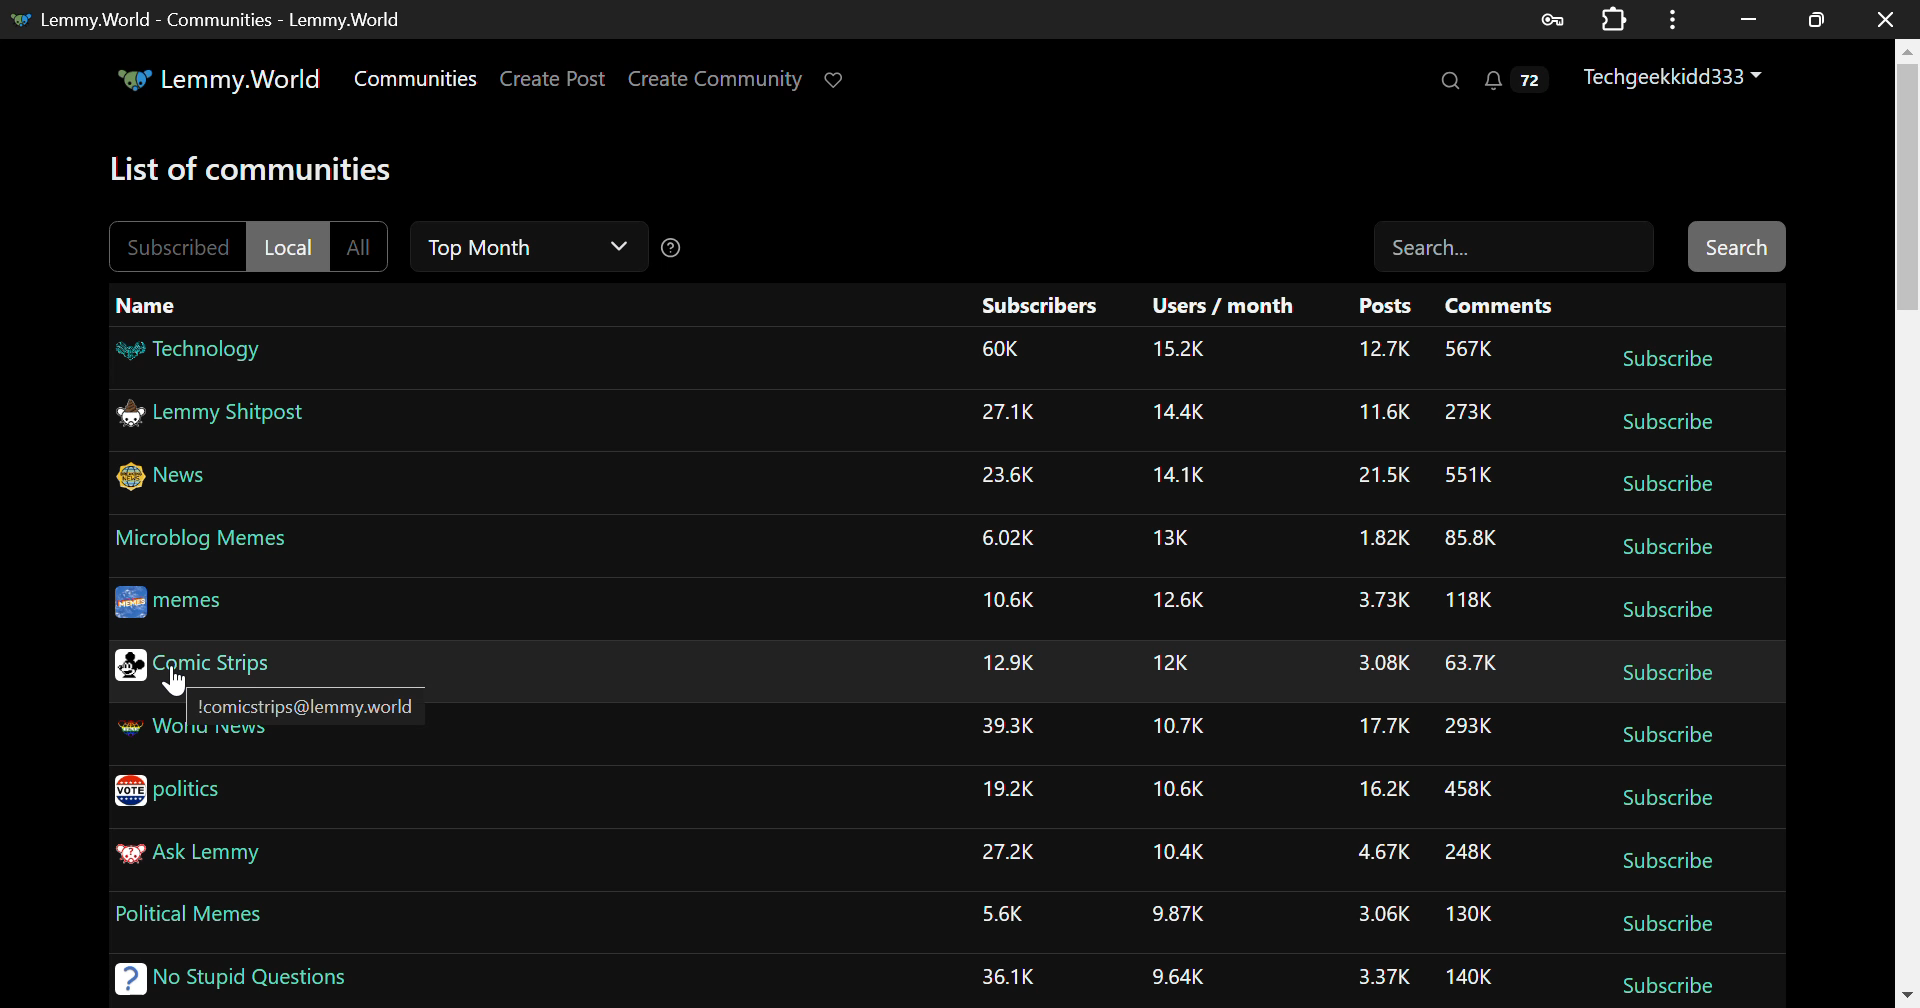 The height and width of the screenshot is (1008, 1920). What do you see at coordinates (1378, 854) in the screenshot?
I see `Amount` at bounding box center [1378, 854].